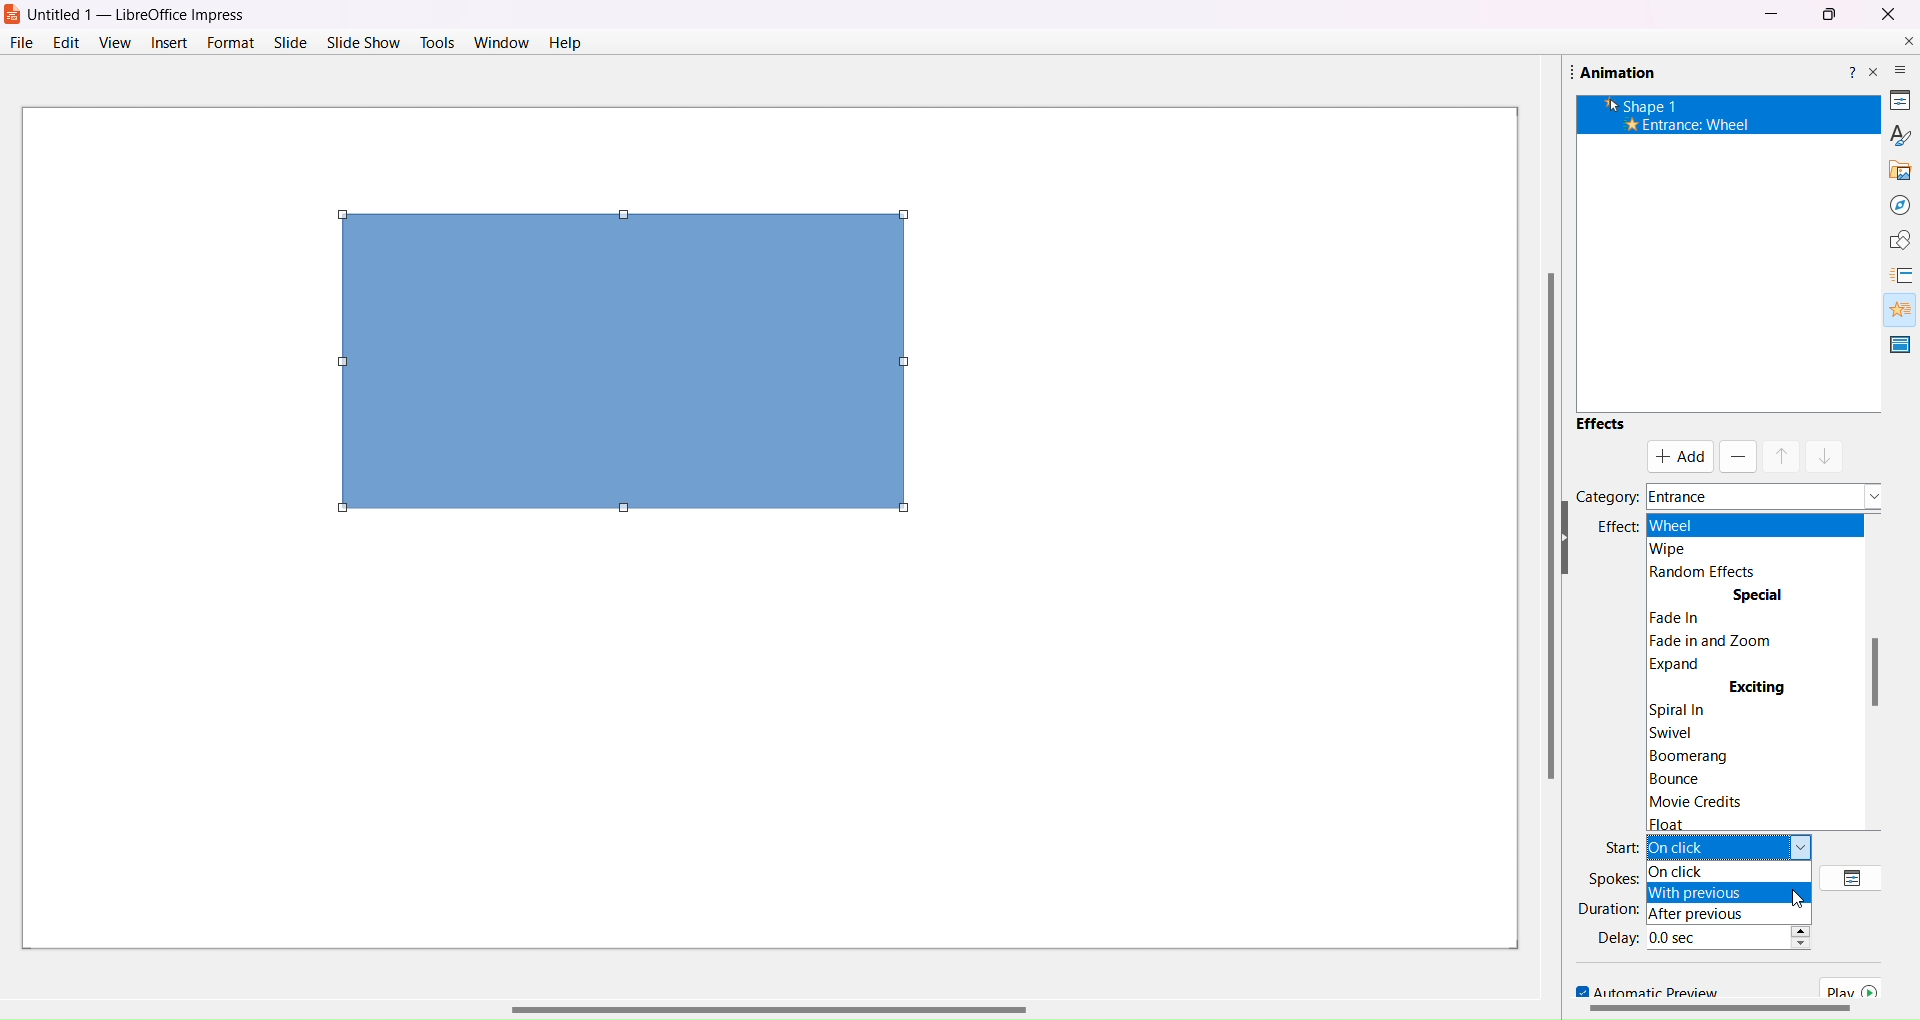 Image resolution: width=1920 pixels, height=1020 pixels. What do you see at coordinates (564, 44) in the screenshot?
I see `Help` at bounding box center [564, 44].